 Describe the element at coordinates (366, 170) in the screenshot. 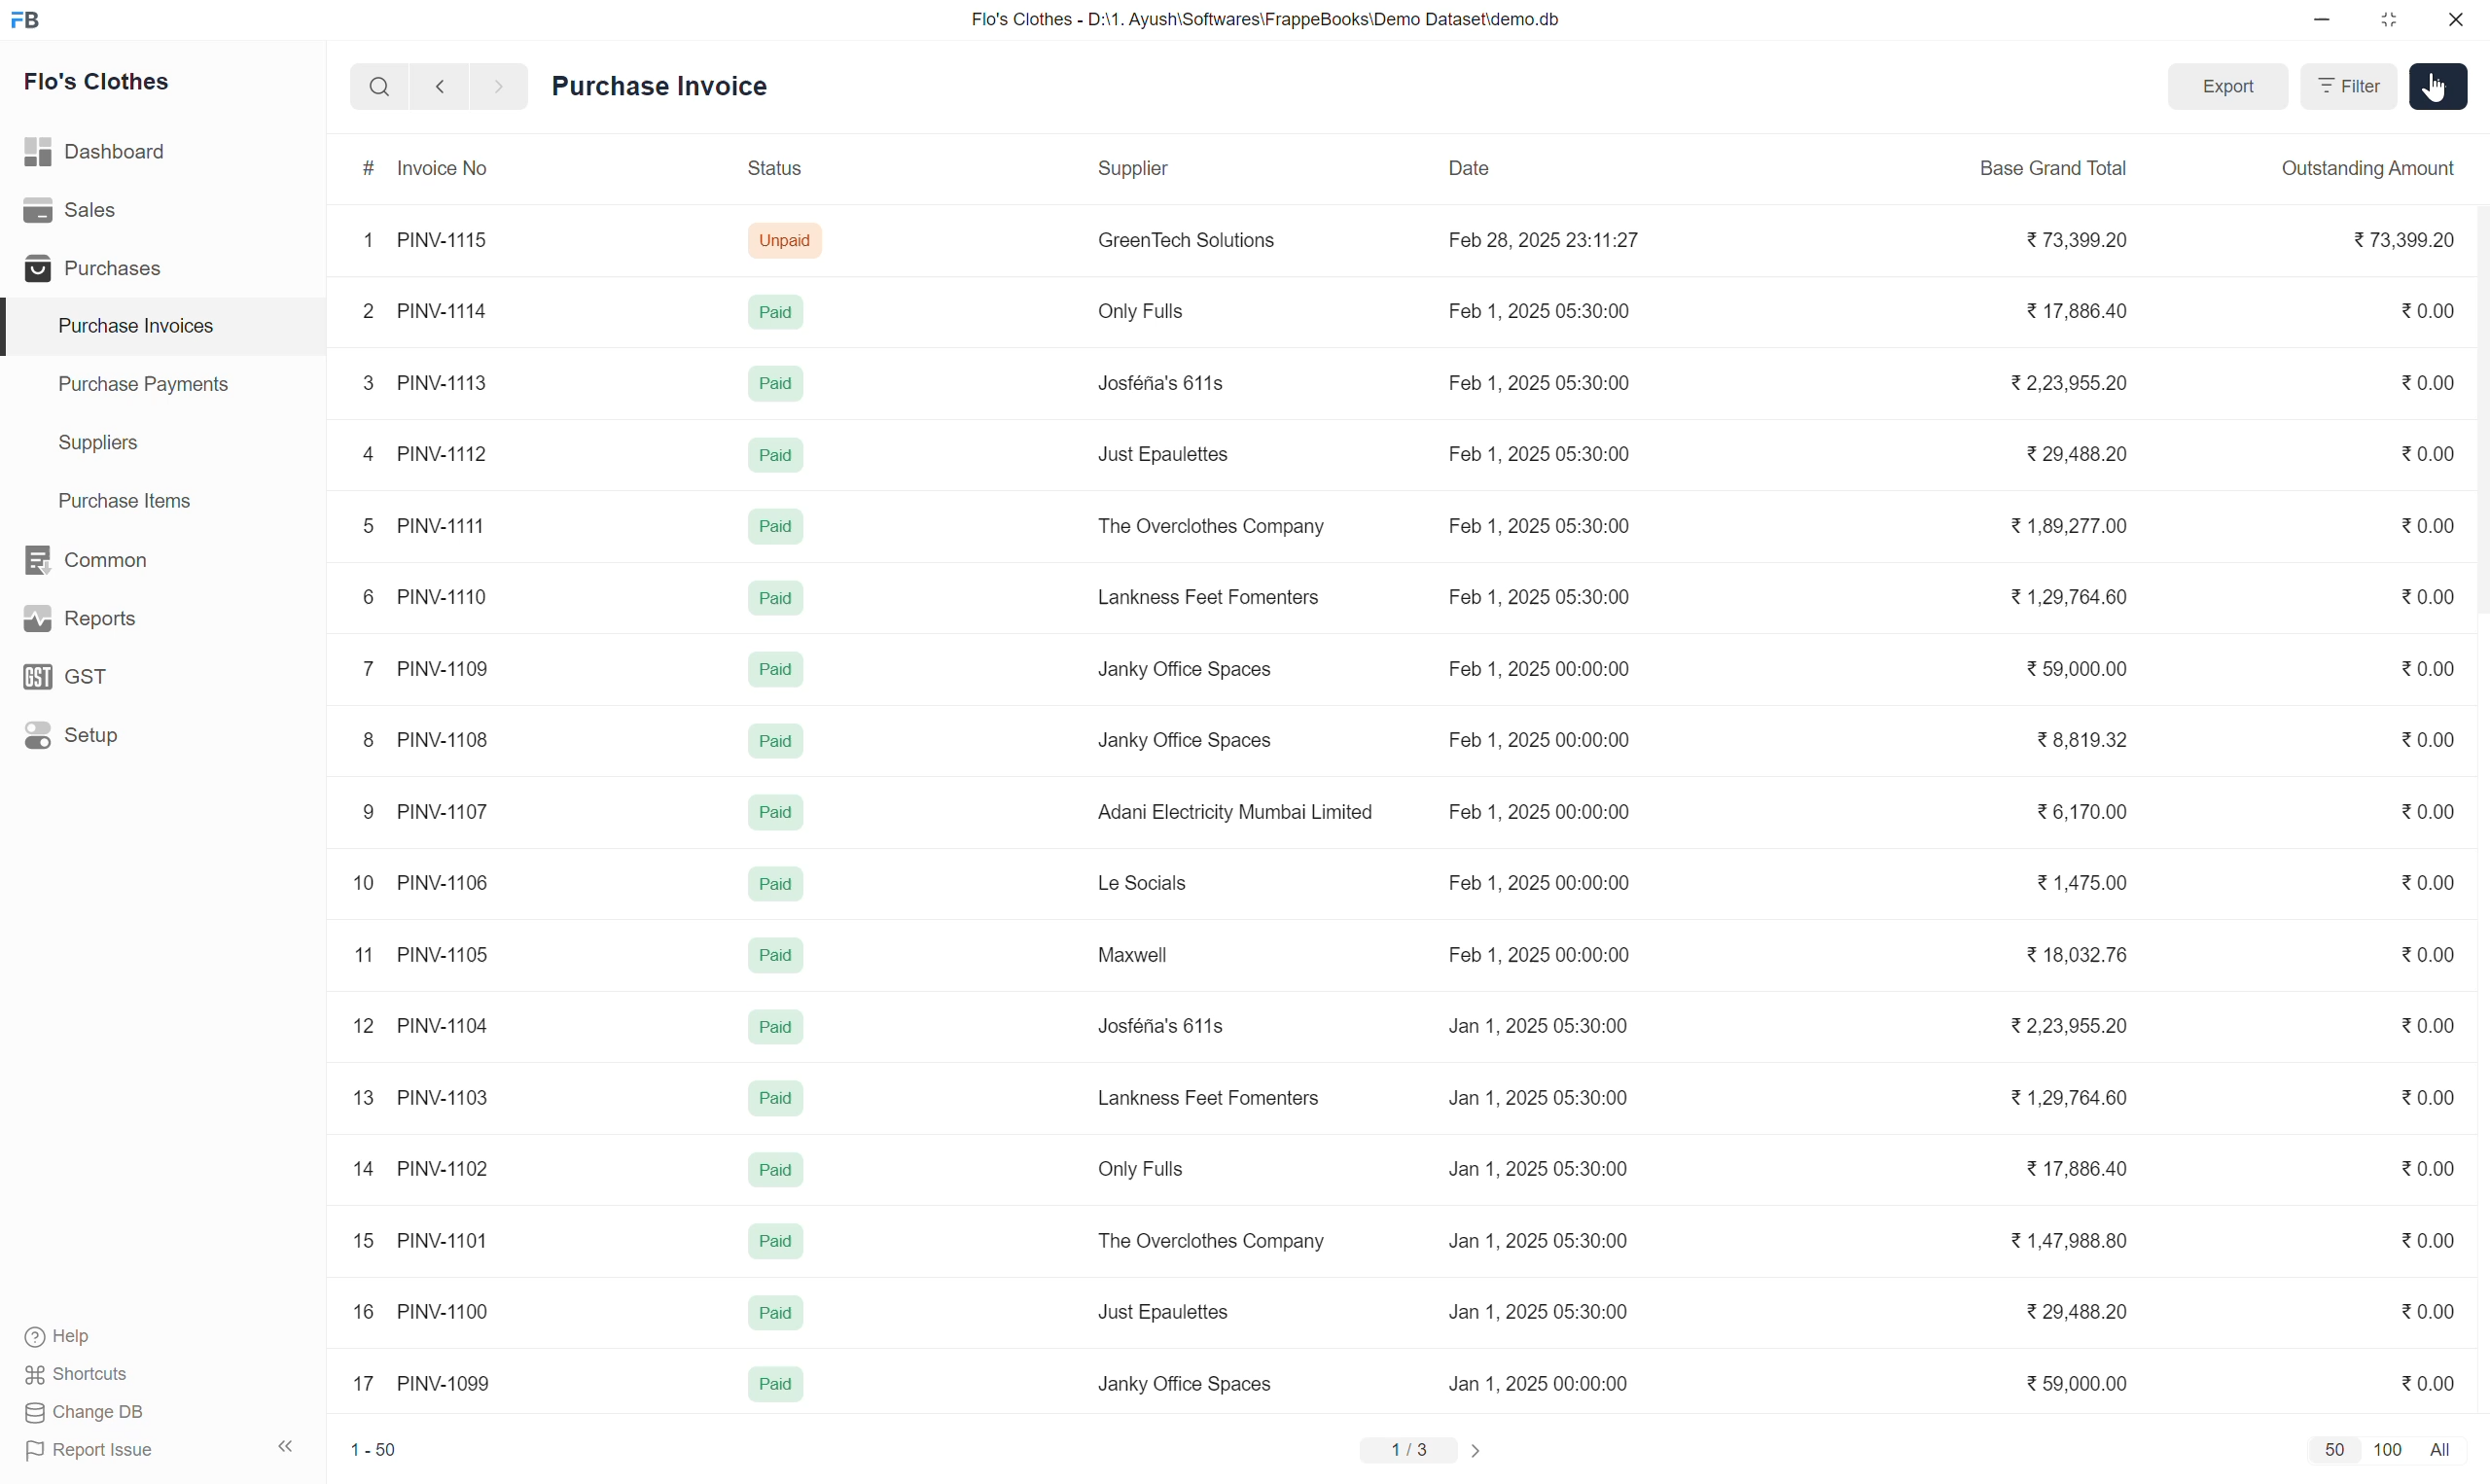

I see `#` at that location.